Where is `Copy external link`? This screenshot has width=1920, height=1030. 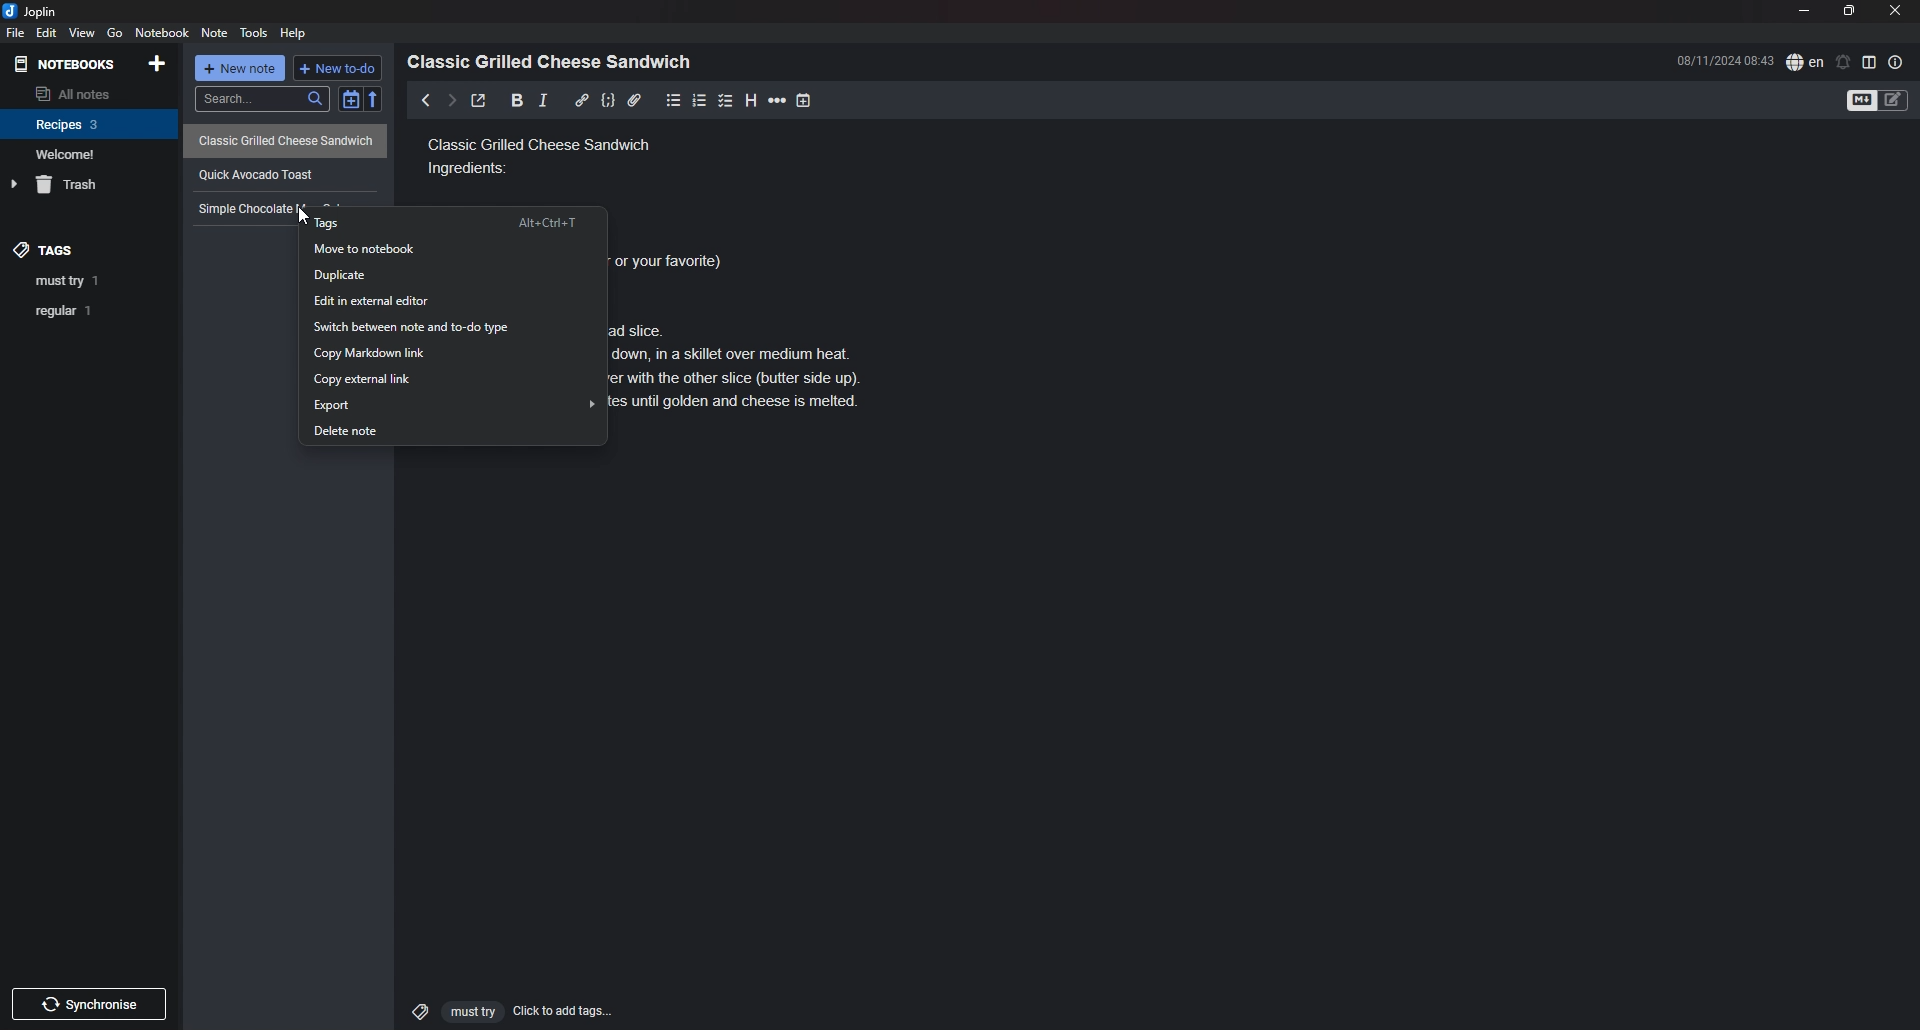 Copy external link is located at coordinates (453, 378).